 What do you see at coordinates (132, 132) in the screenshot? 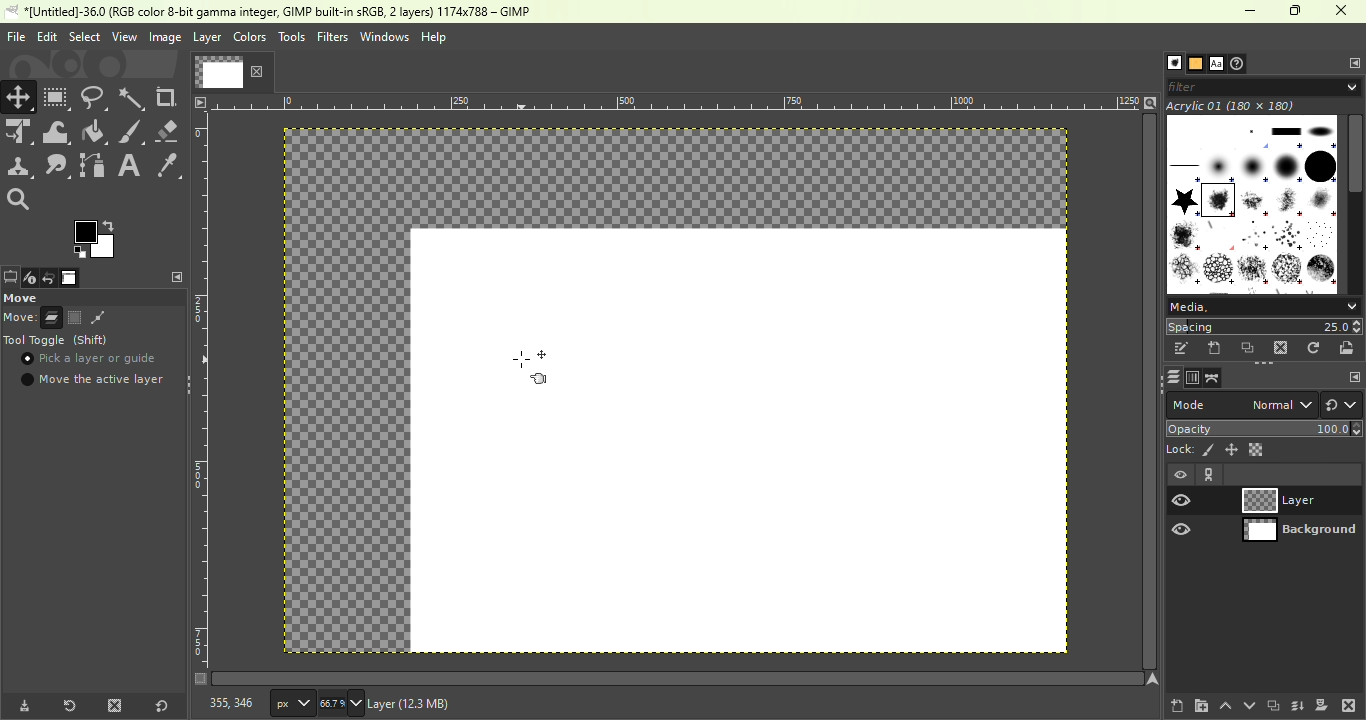
I see `Paintbrush tool` at bounding box center [132, 132].